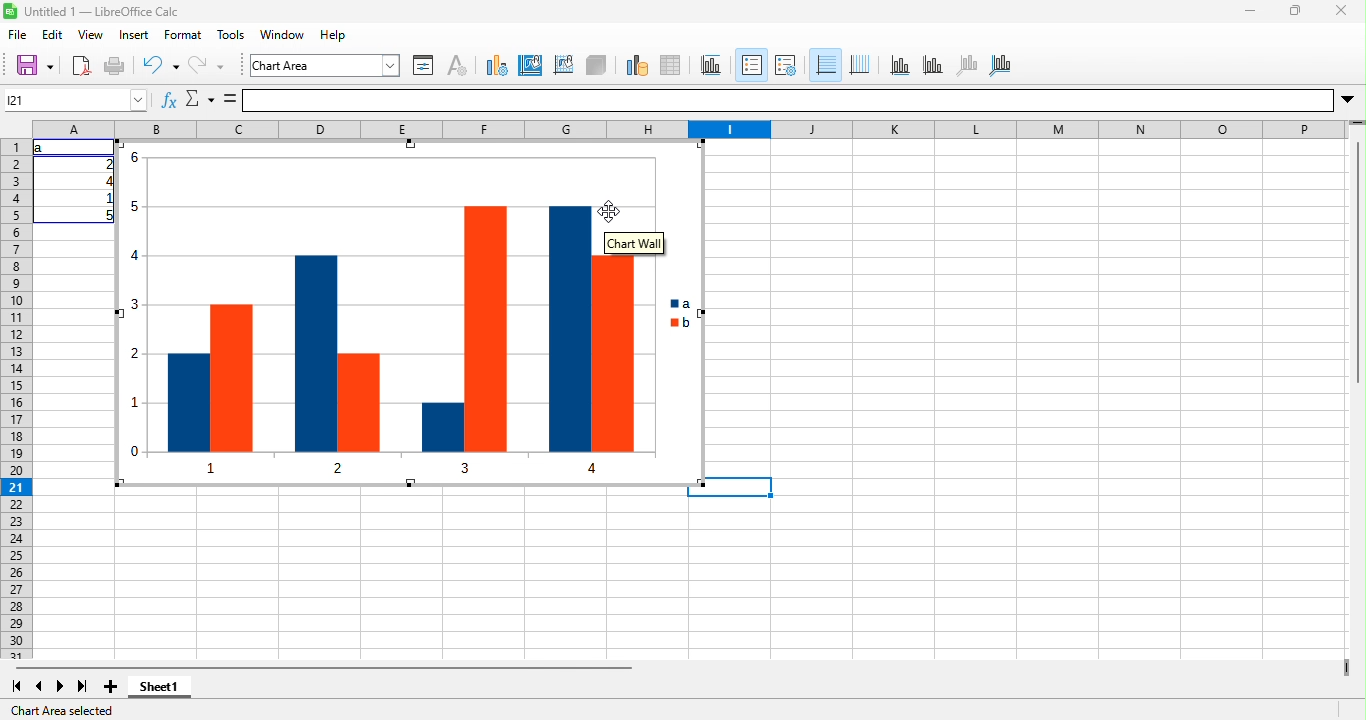 The image size is (1366, 720). What do you see at coordinates (283, 34) in the screenshot?
I see `window` at bounding box center [283, 34].